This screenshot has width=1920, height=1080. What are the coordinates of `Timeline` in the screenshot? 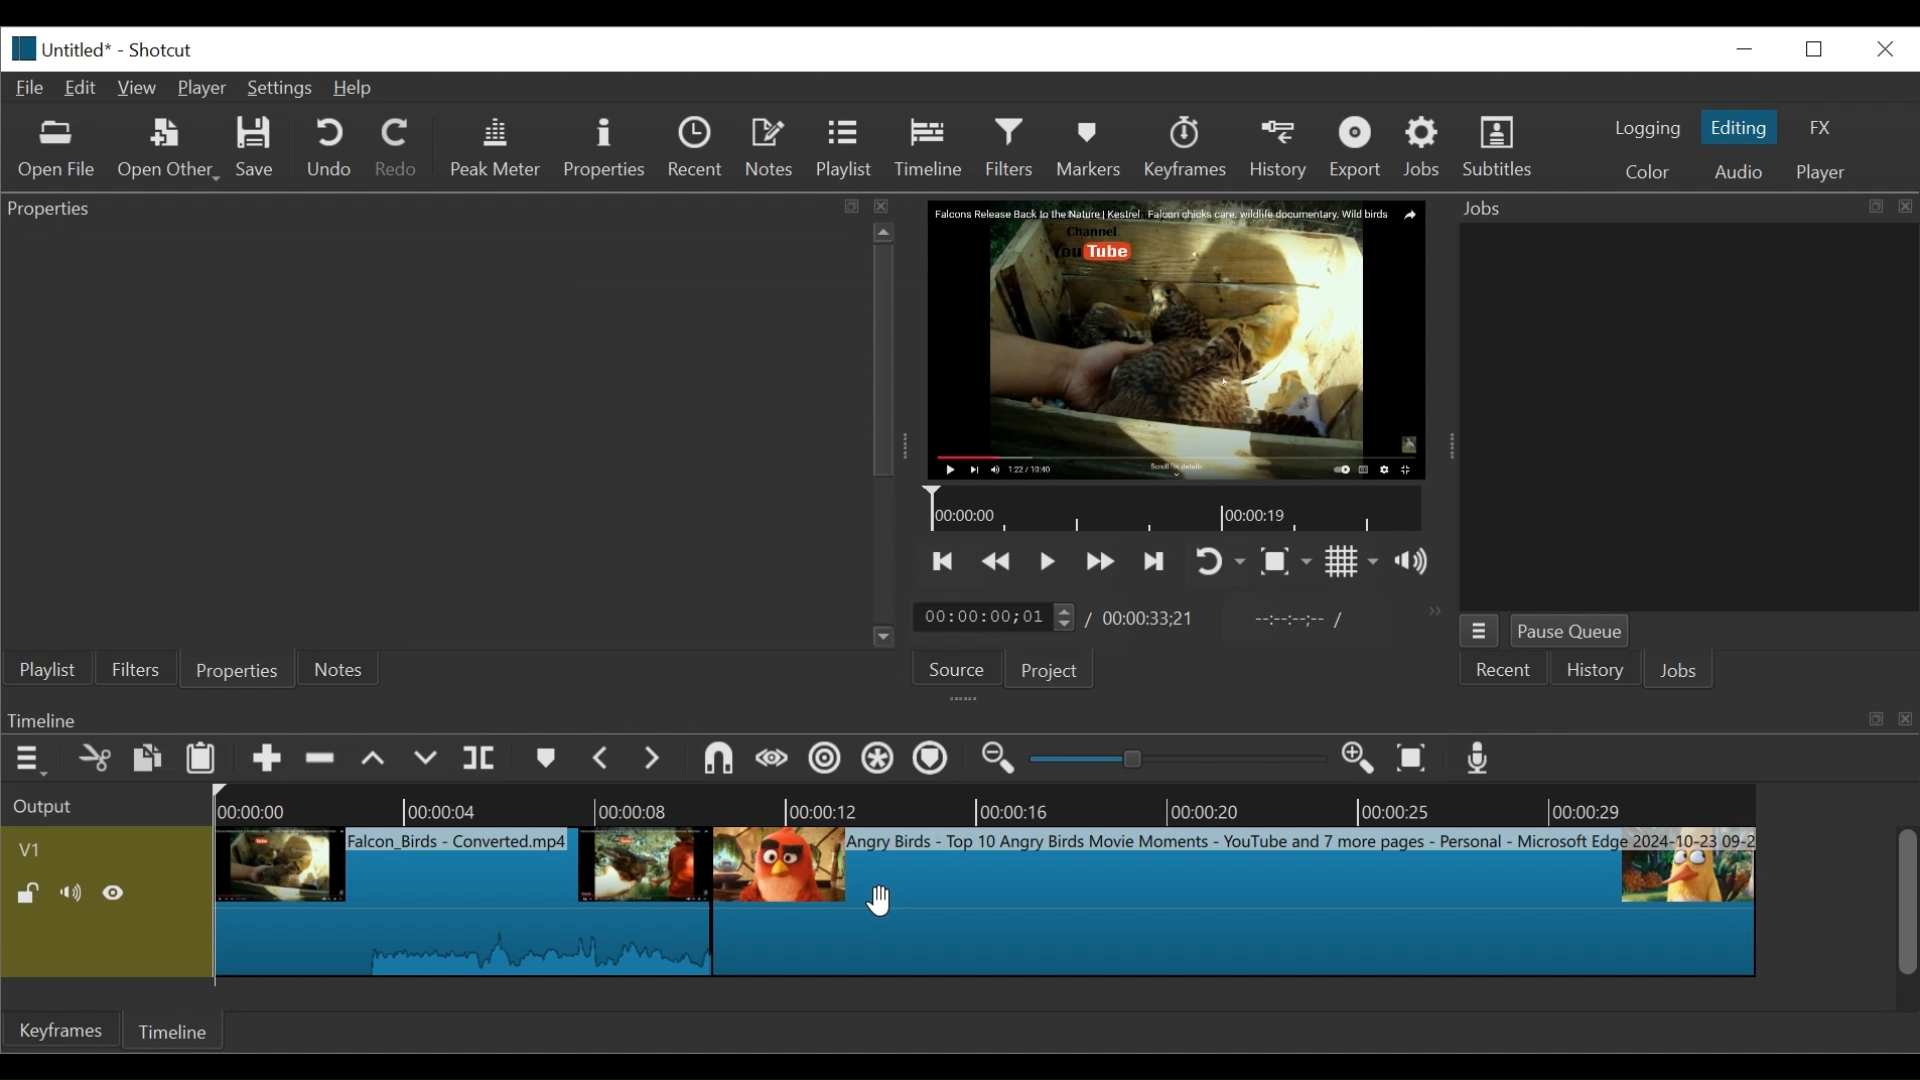 It's located at (1177, 509).